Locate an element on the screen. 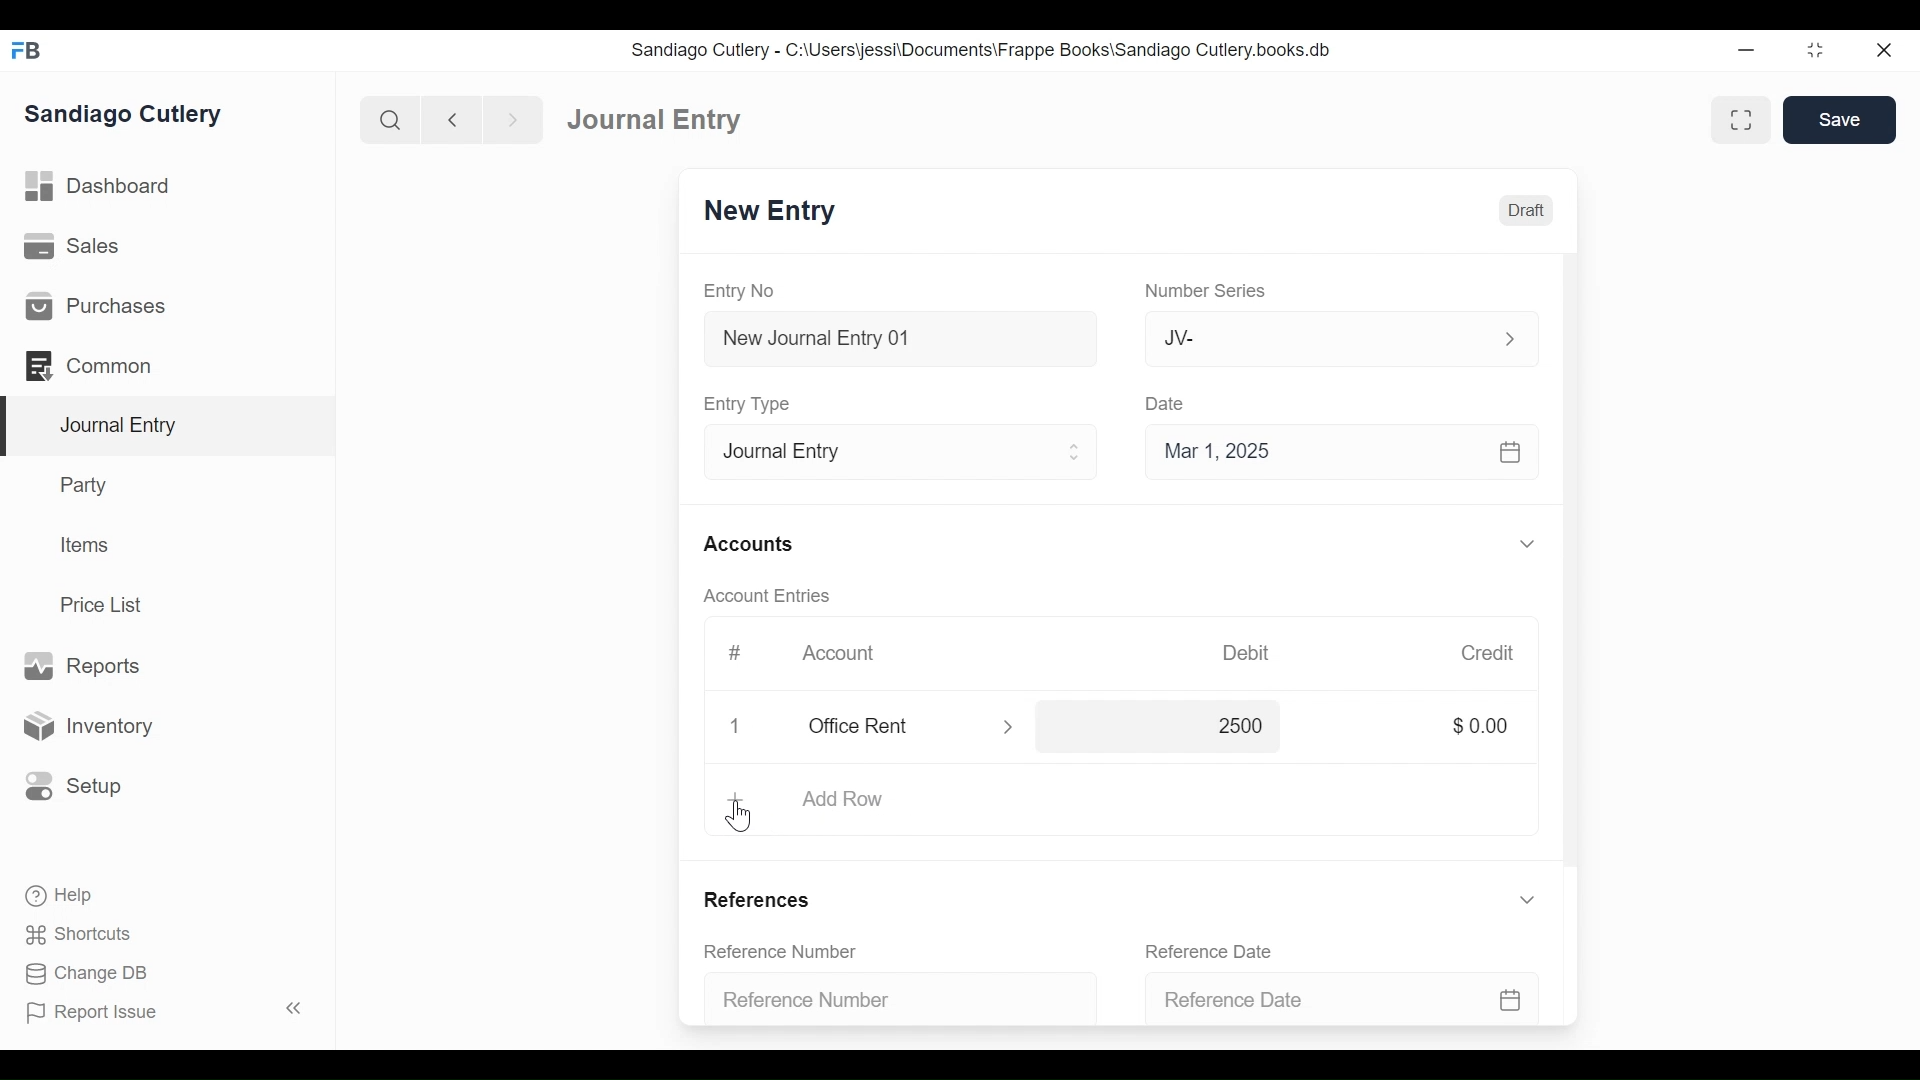  Entry Type is located at coordinates (894, 449).